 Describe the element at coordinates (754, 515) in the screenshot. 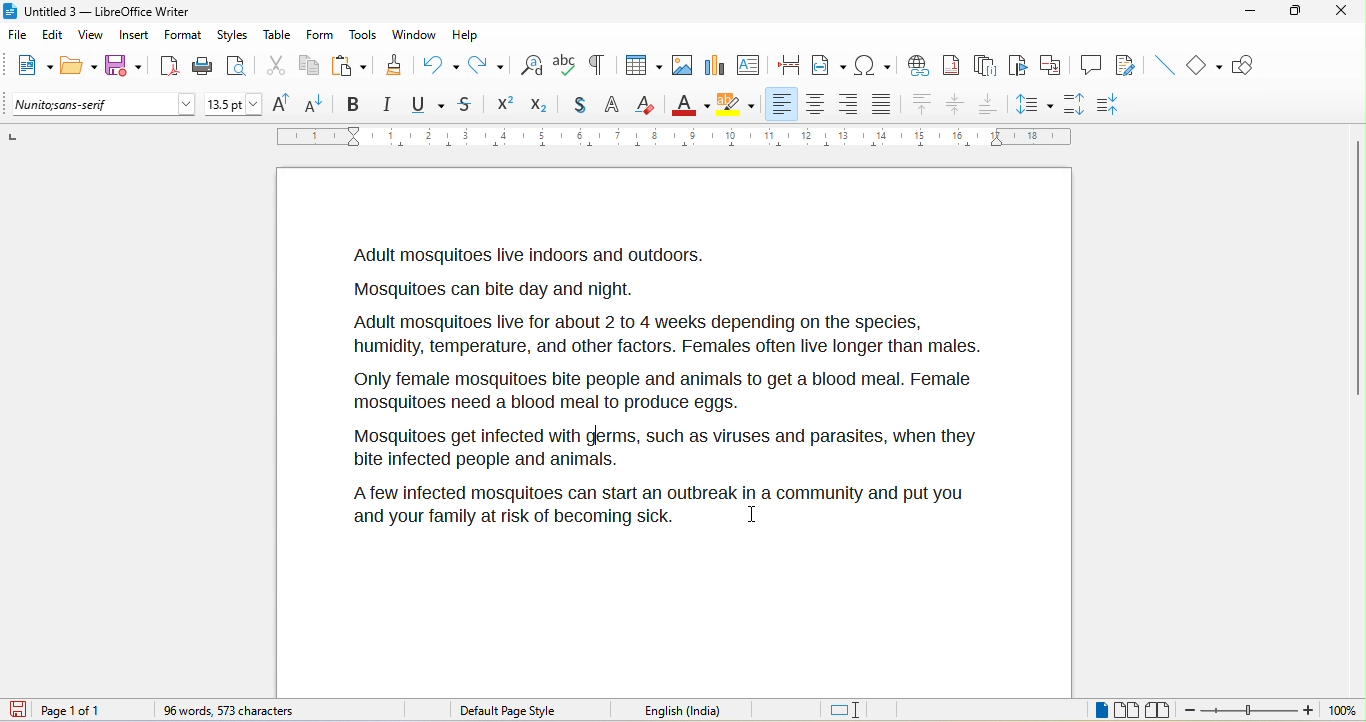

I see `cursor` at that location.